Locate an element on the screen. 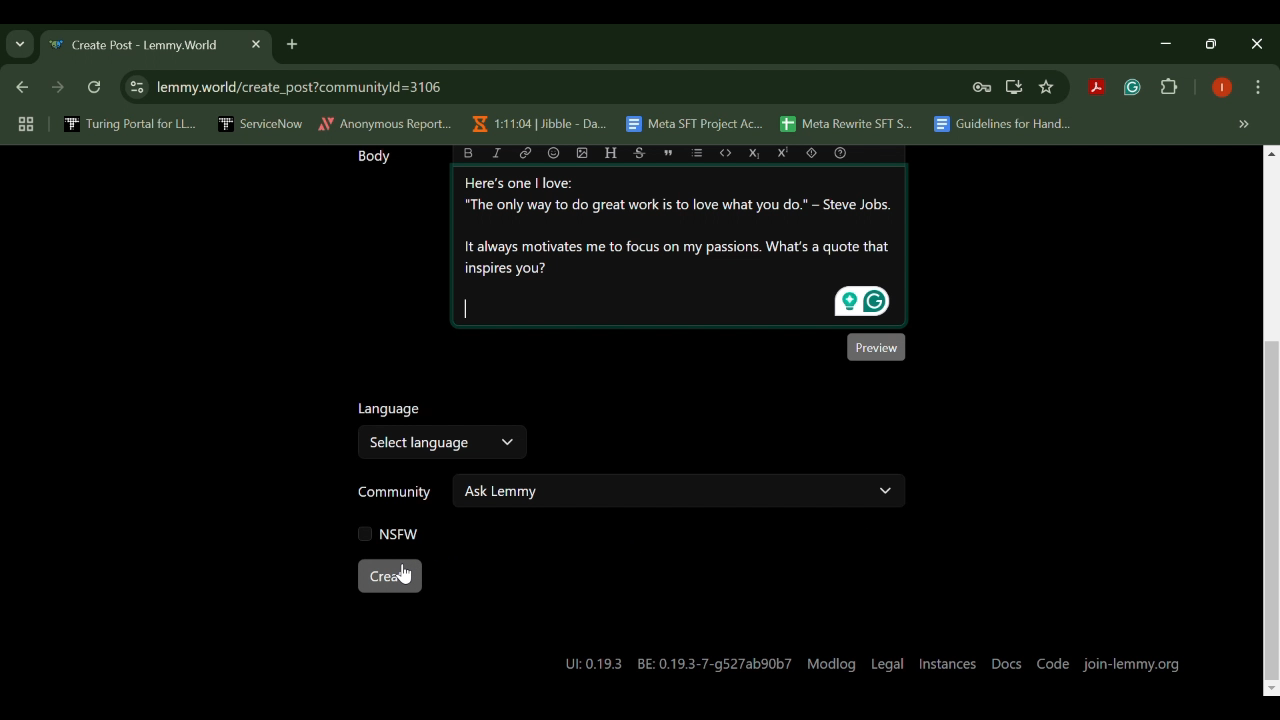 The image size is (1280, 720). Cursor on Create Post Button is located at coordinates (406, 573).